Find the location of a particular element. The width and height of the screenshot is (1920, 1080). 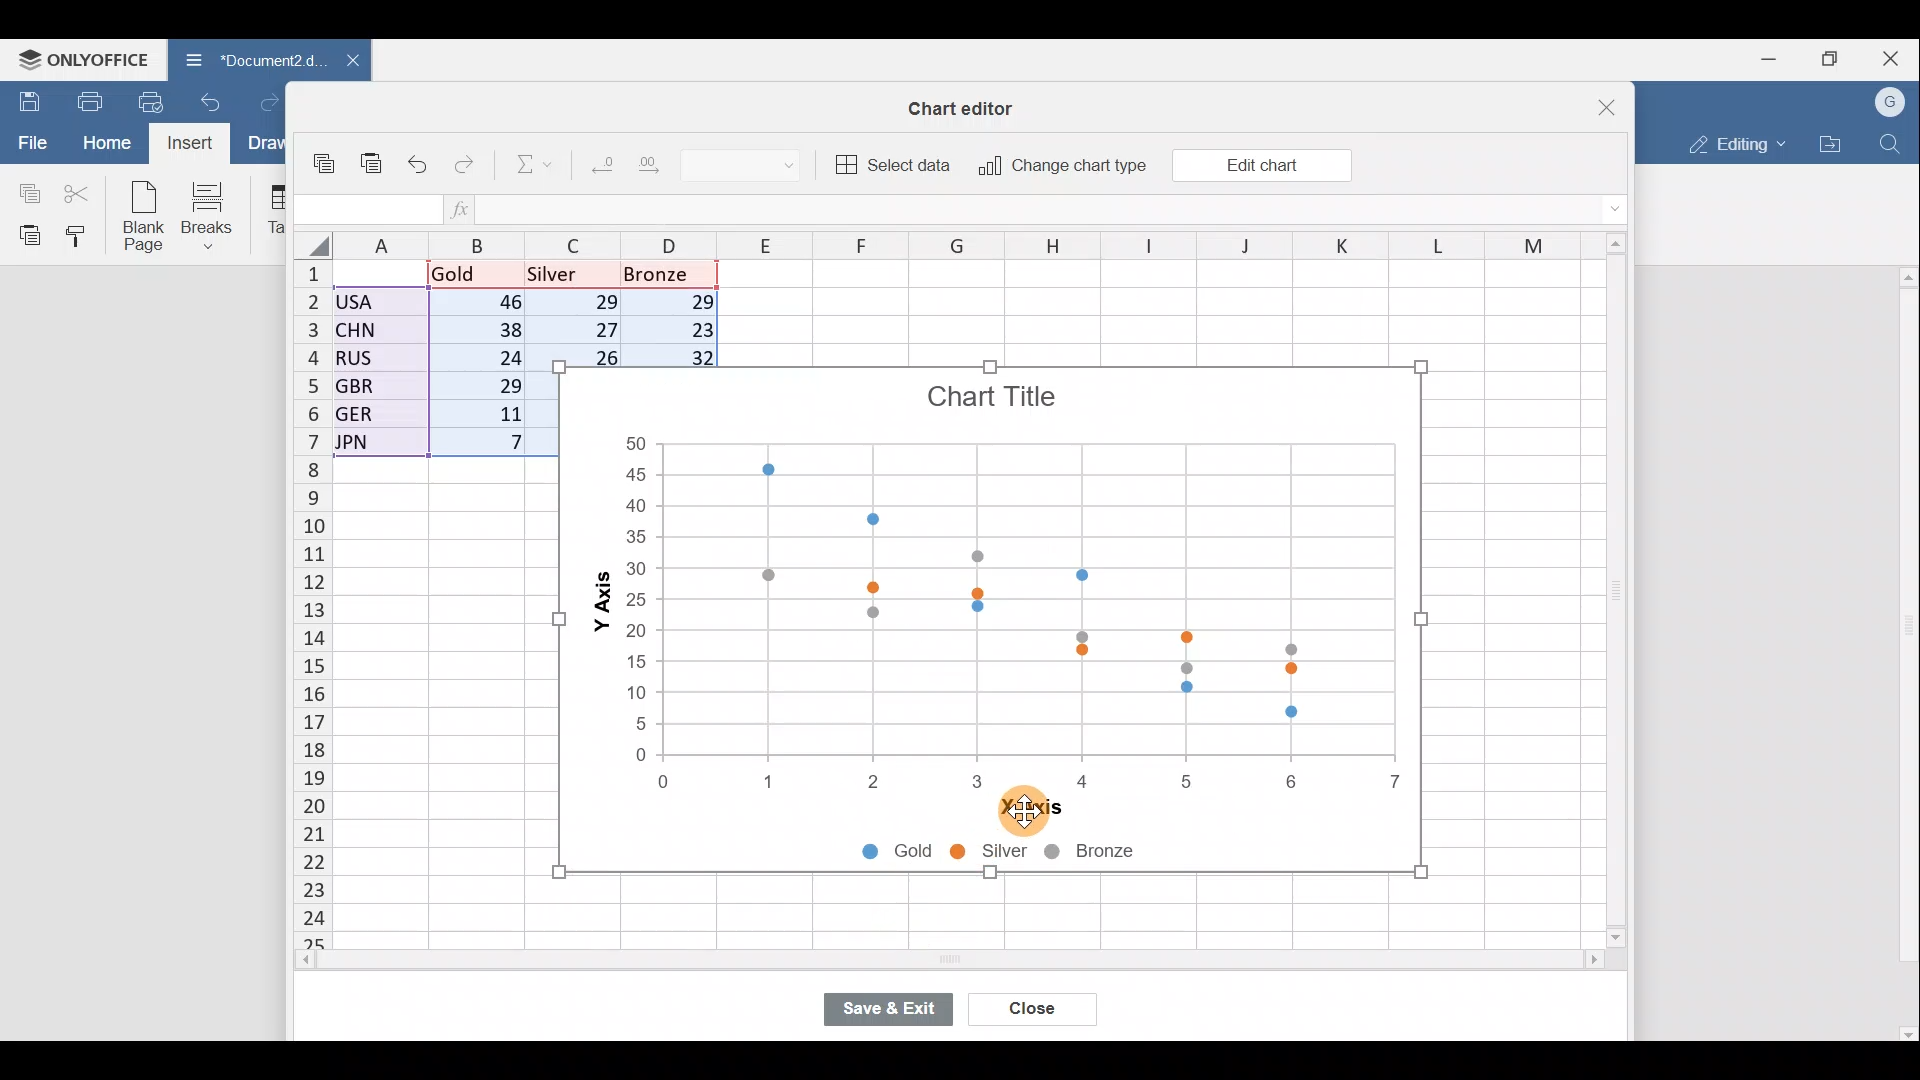

Redo is located at coordinates (467, 160).